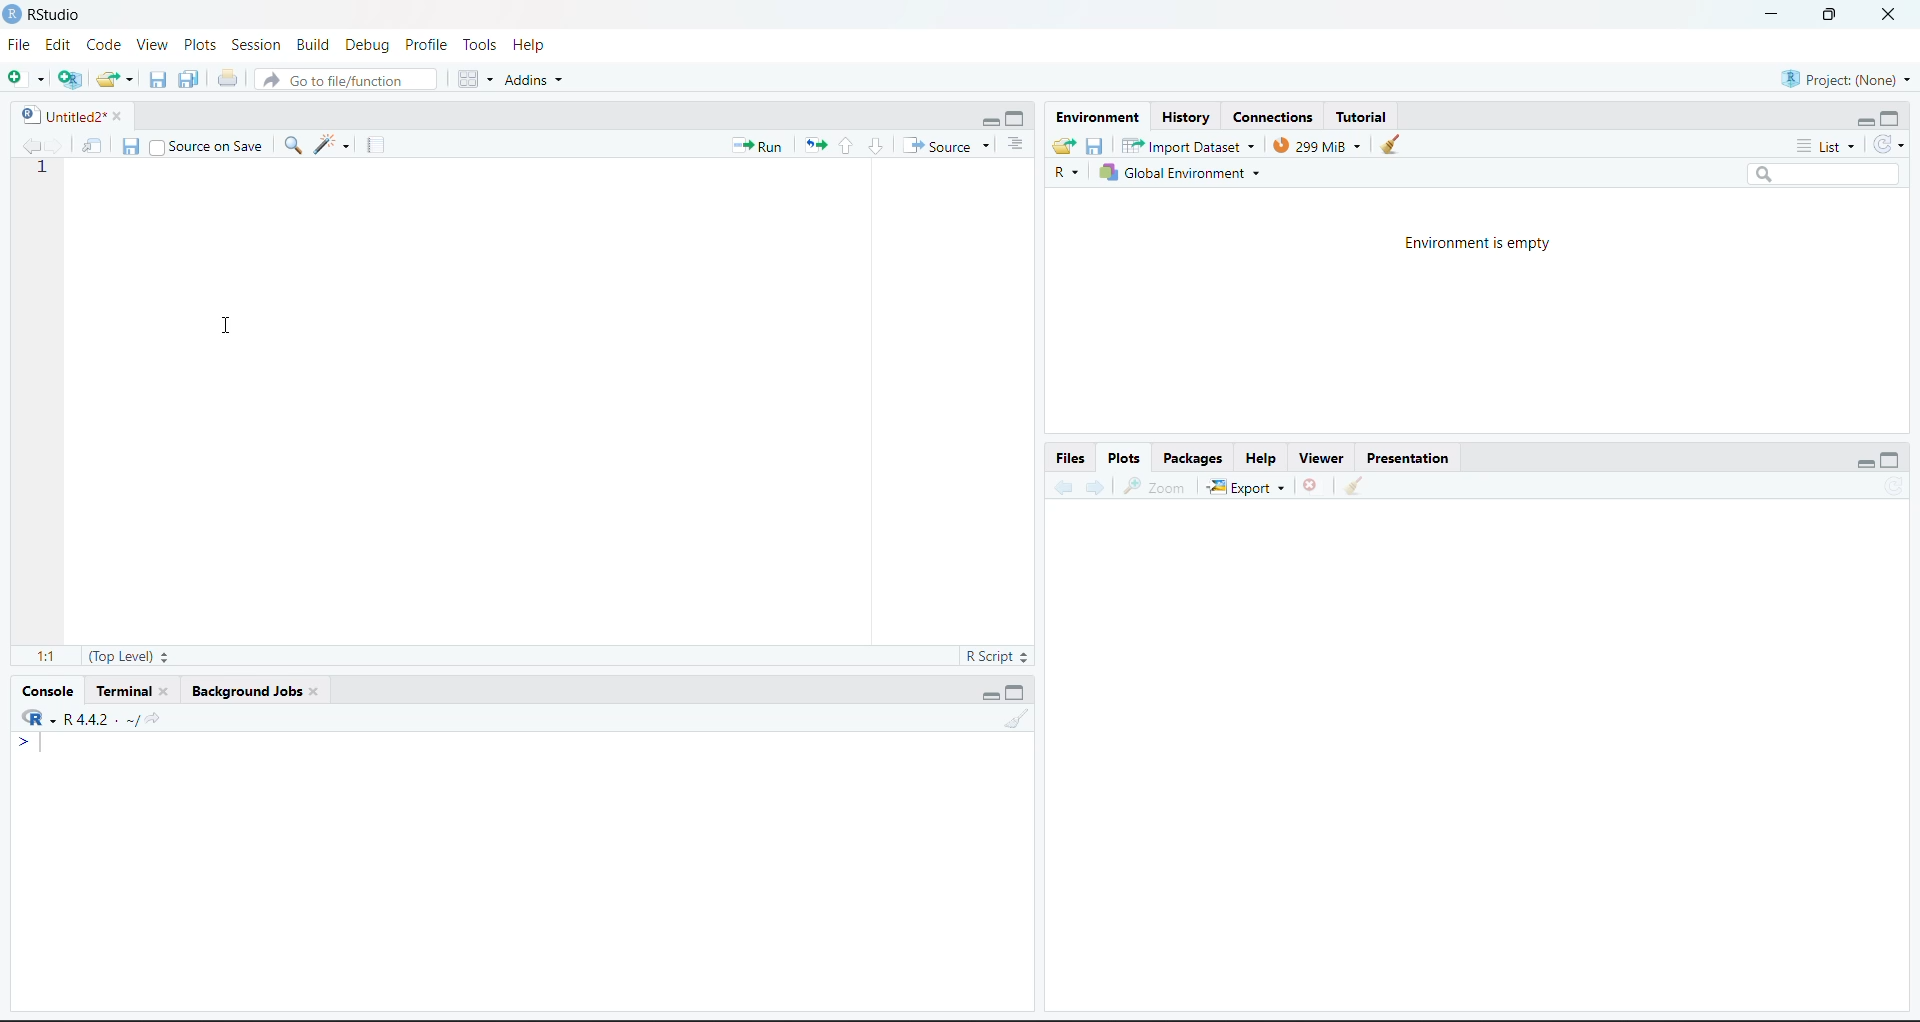  Describe the element at coordinates (1095, 146) in the screenshot. I see `save workspace as` at that location.